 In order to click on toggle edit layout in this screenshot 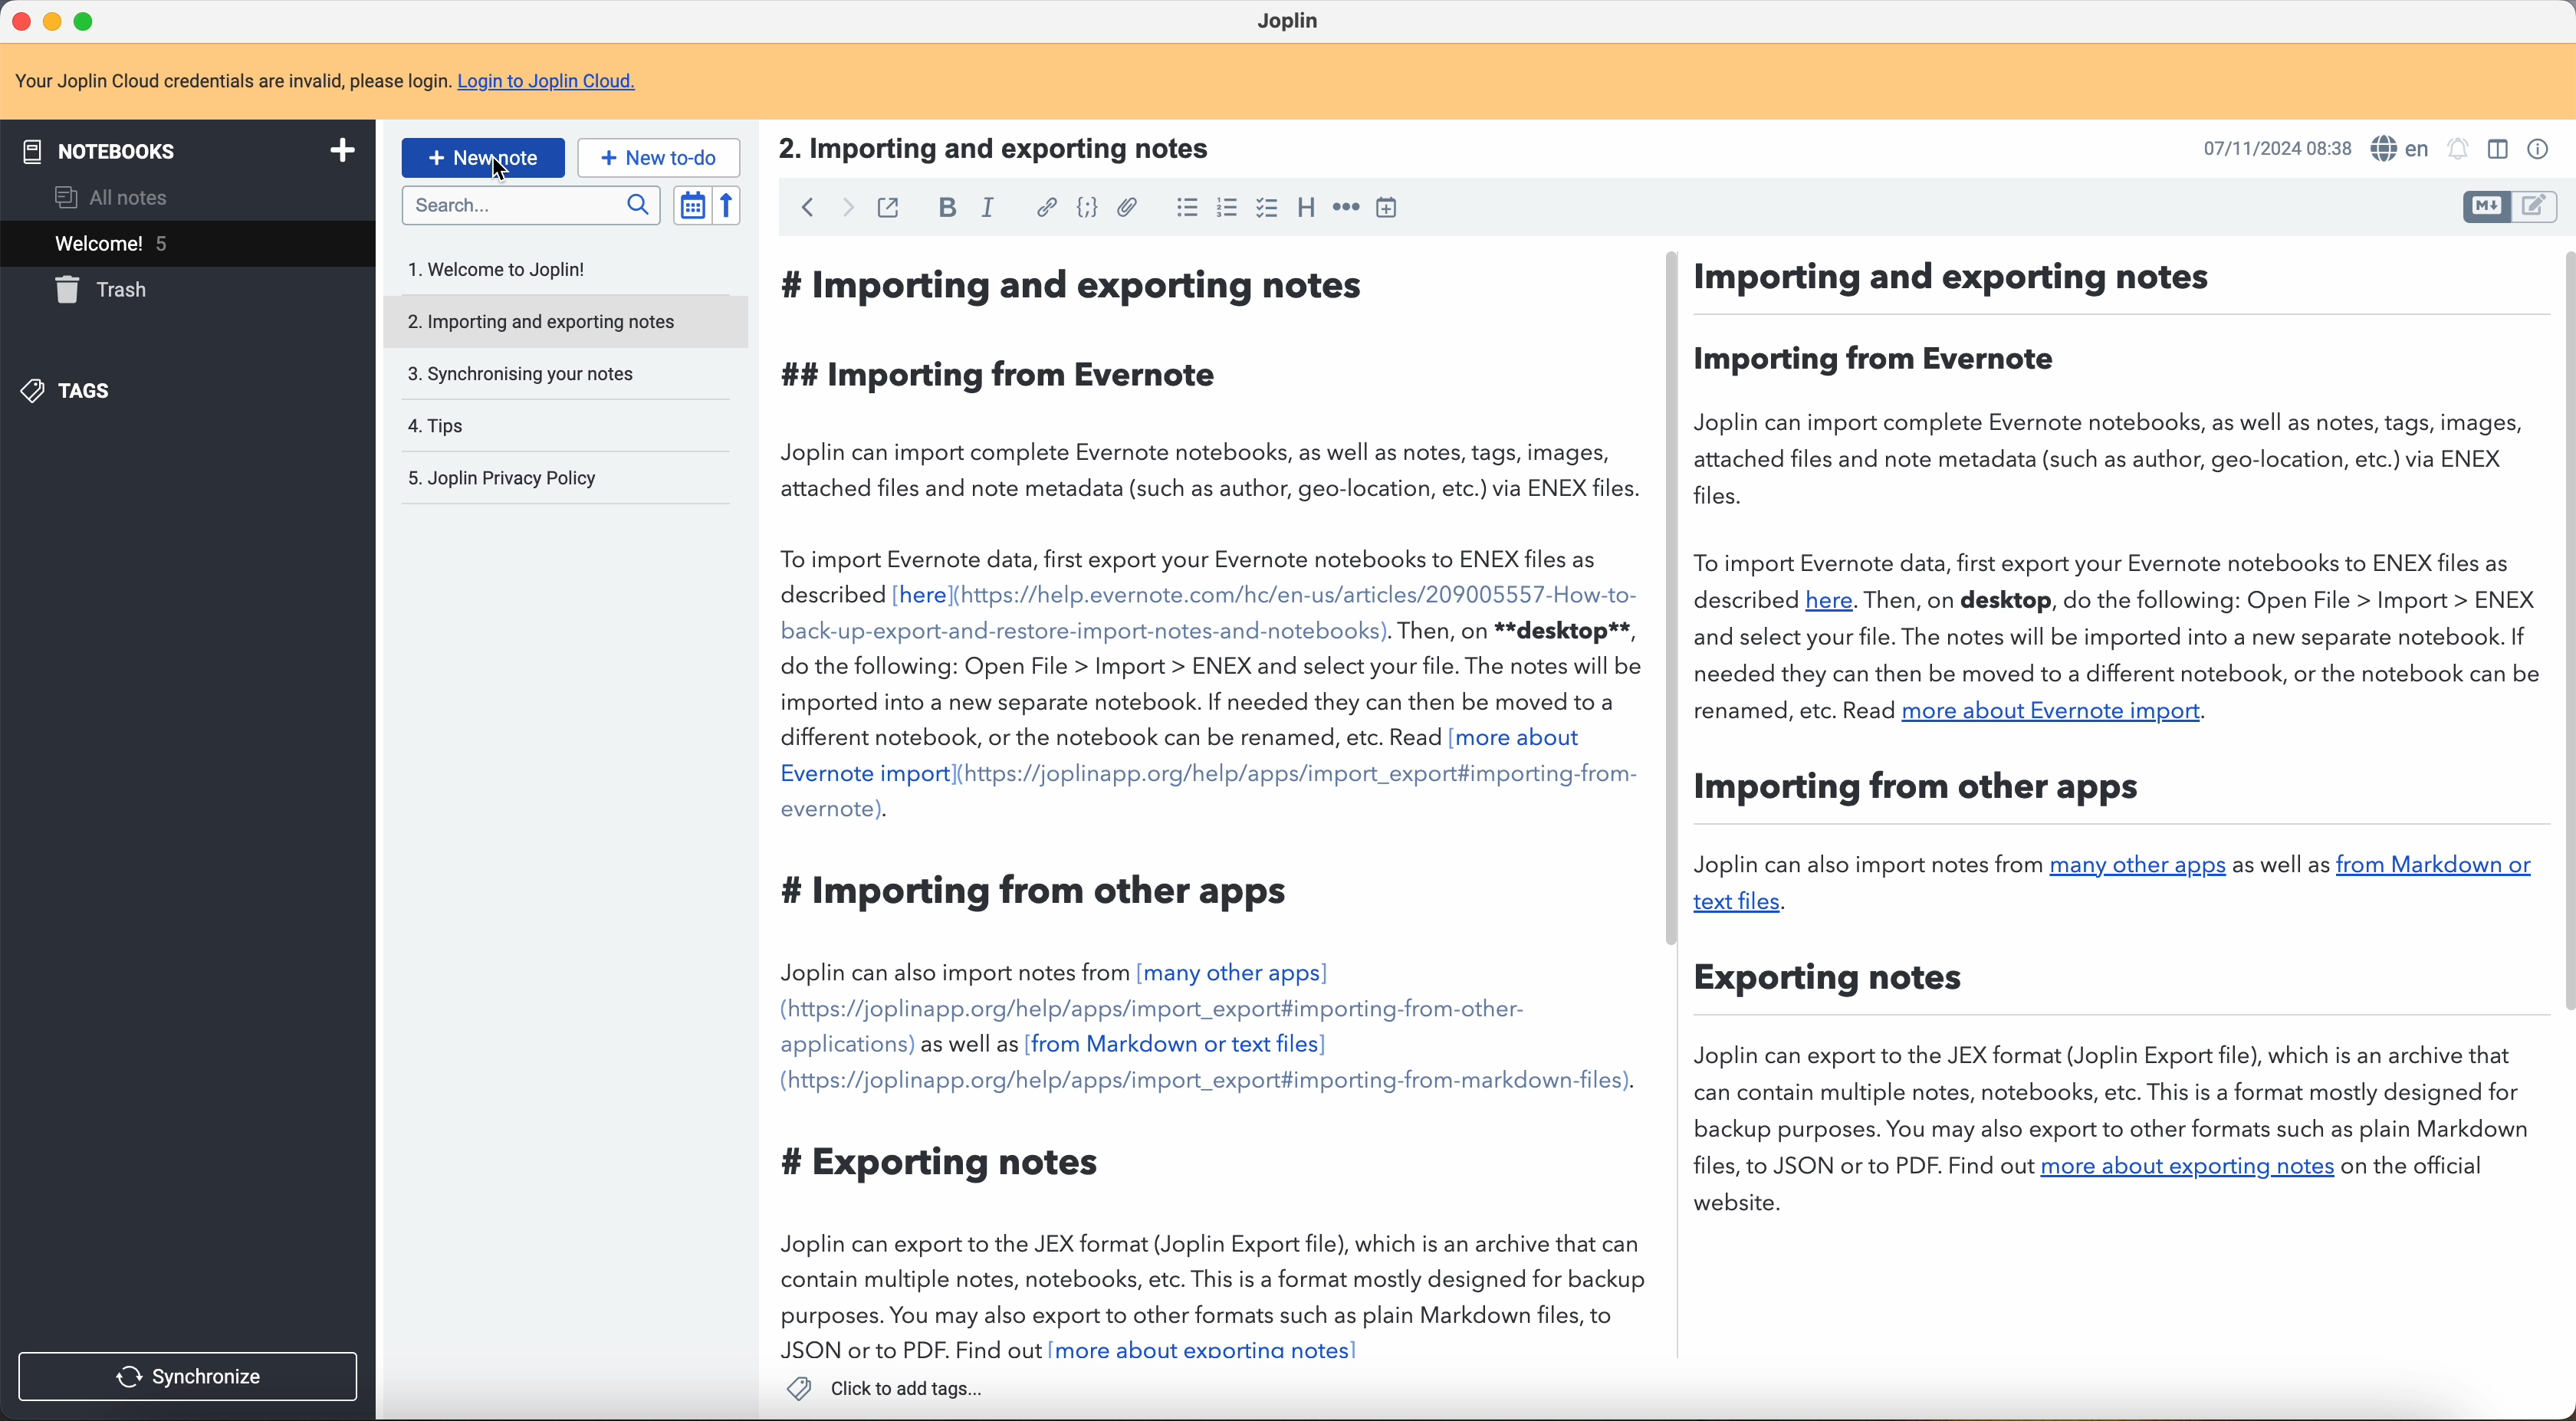, I will do `click(2502, 149)`.